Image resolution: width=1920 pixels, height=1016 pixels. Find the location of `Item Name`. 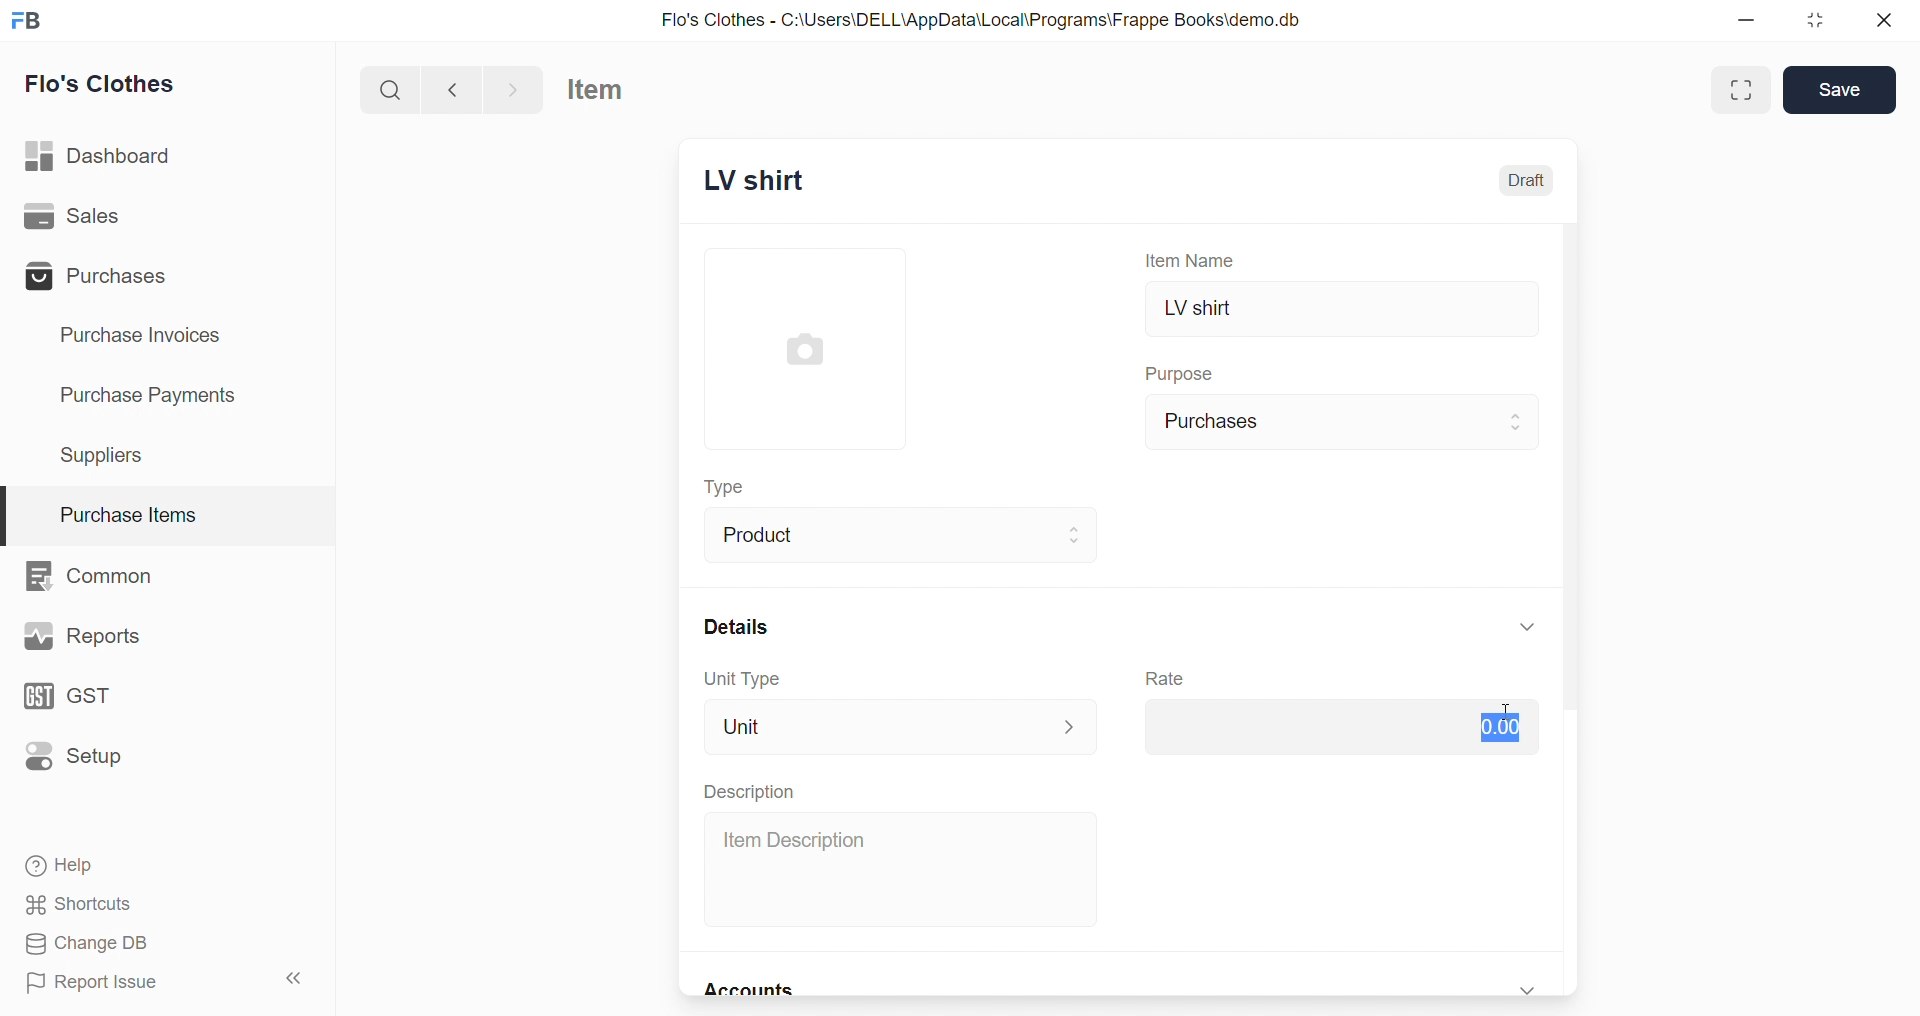

Item Name is located at coordinates (1195, 259).